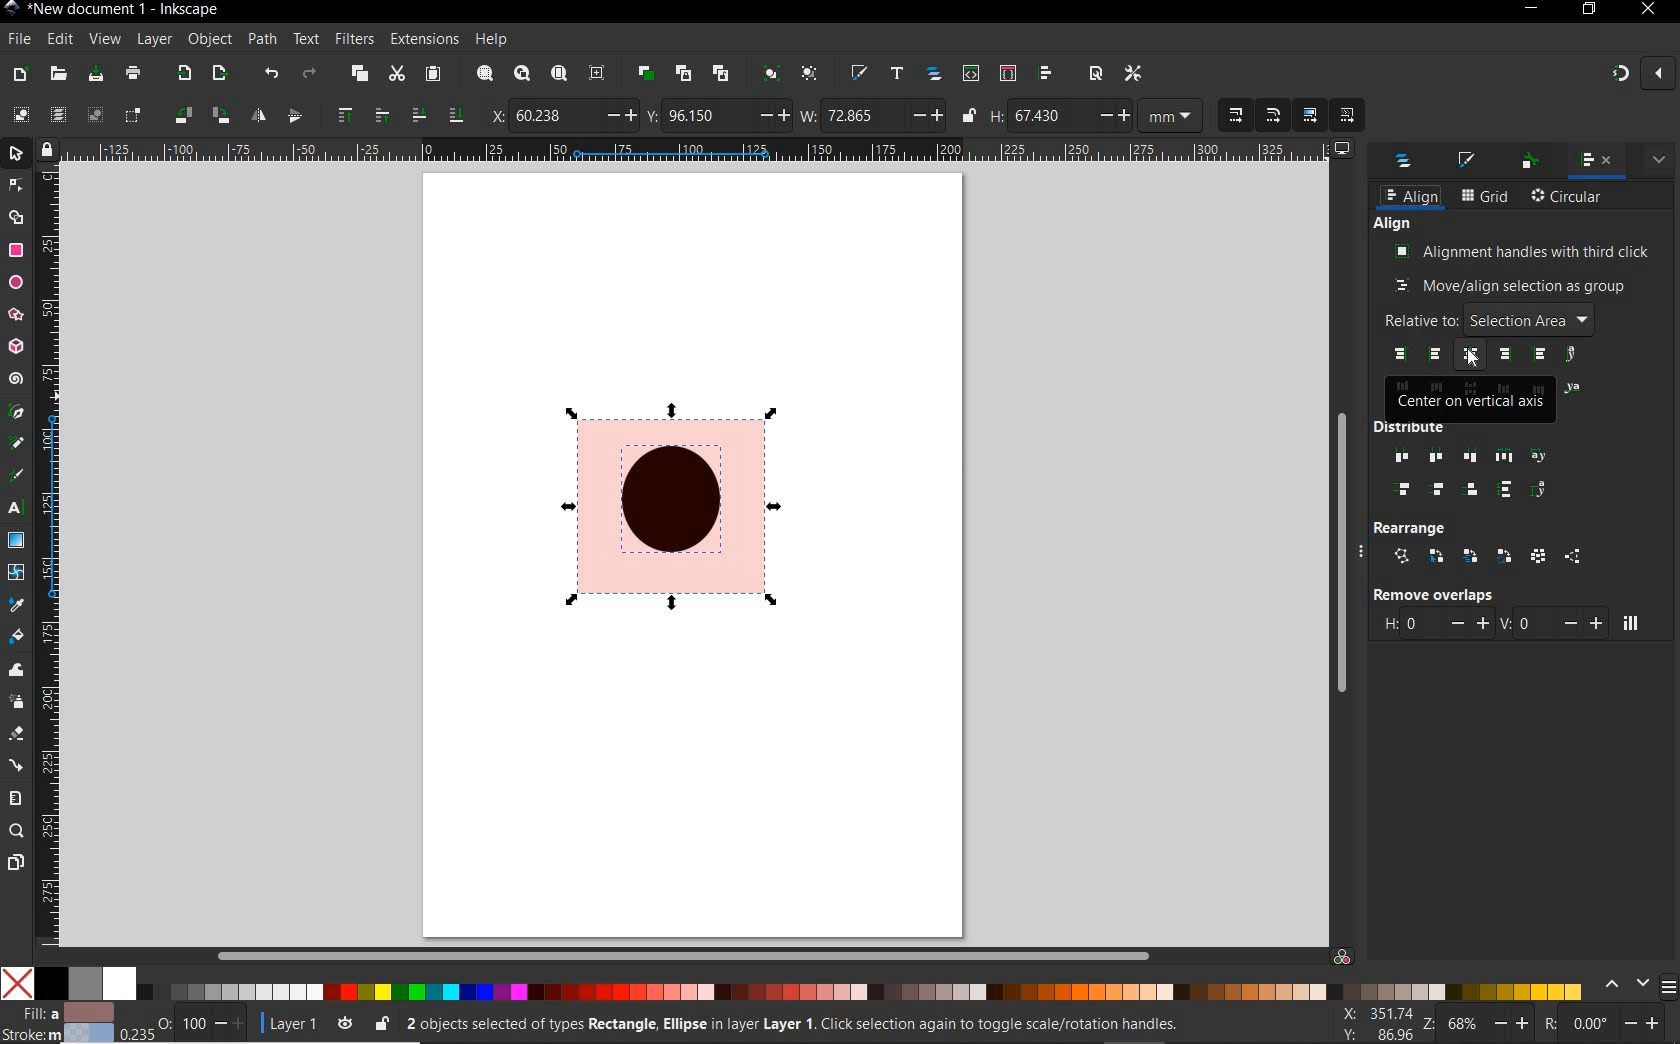 Image resolution: width=1680 pixels, height=1044 pixels. What do you see at coordinates (353, 40) in the screenshot?
I see `filters` at bounding box center [353, 40].